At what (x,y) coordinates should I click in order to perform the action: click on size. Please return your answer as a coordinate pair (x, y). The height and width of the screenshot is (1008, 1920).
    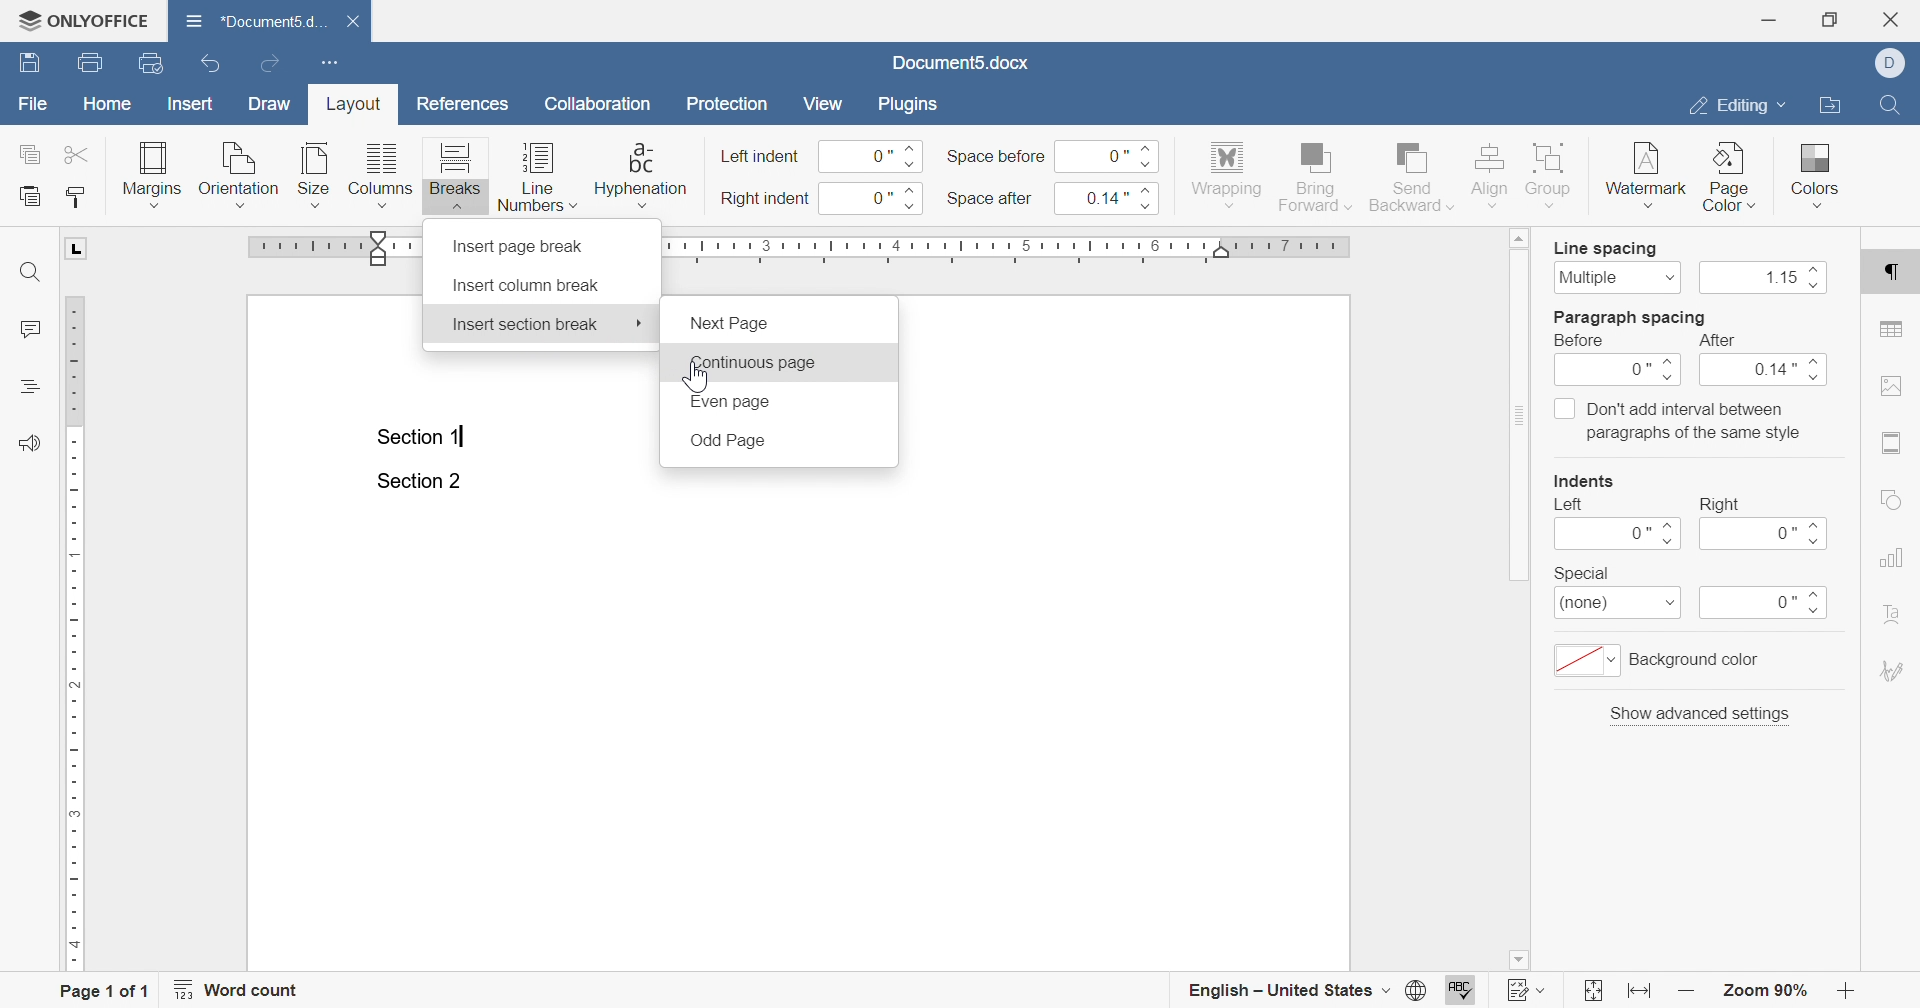
    Looking at the image, I should click on (312, 173).